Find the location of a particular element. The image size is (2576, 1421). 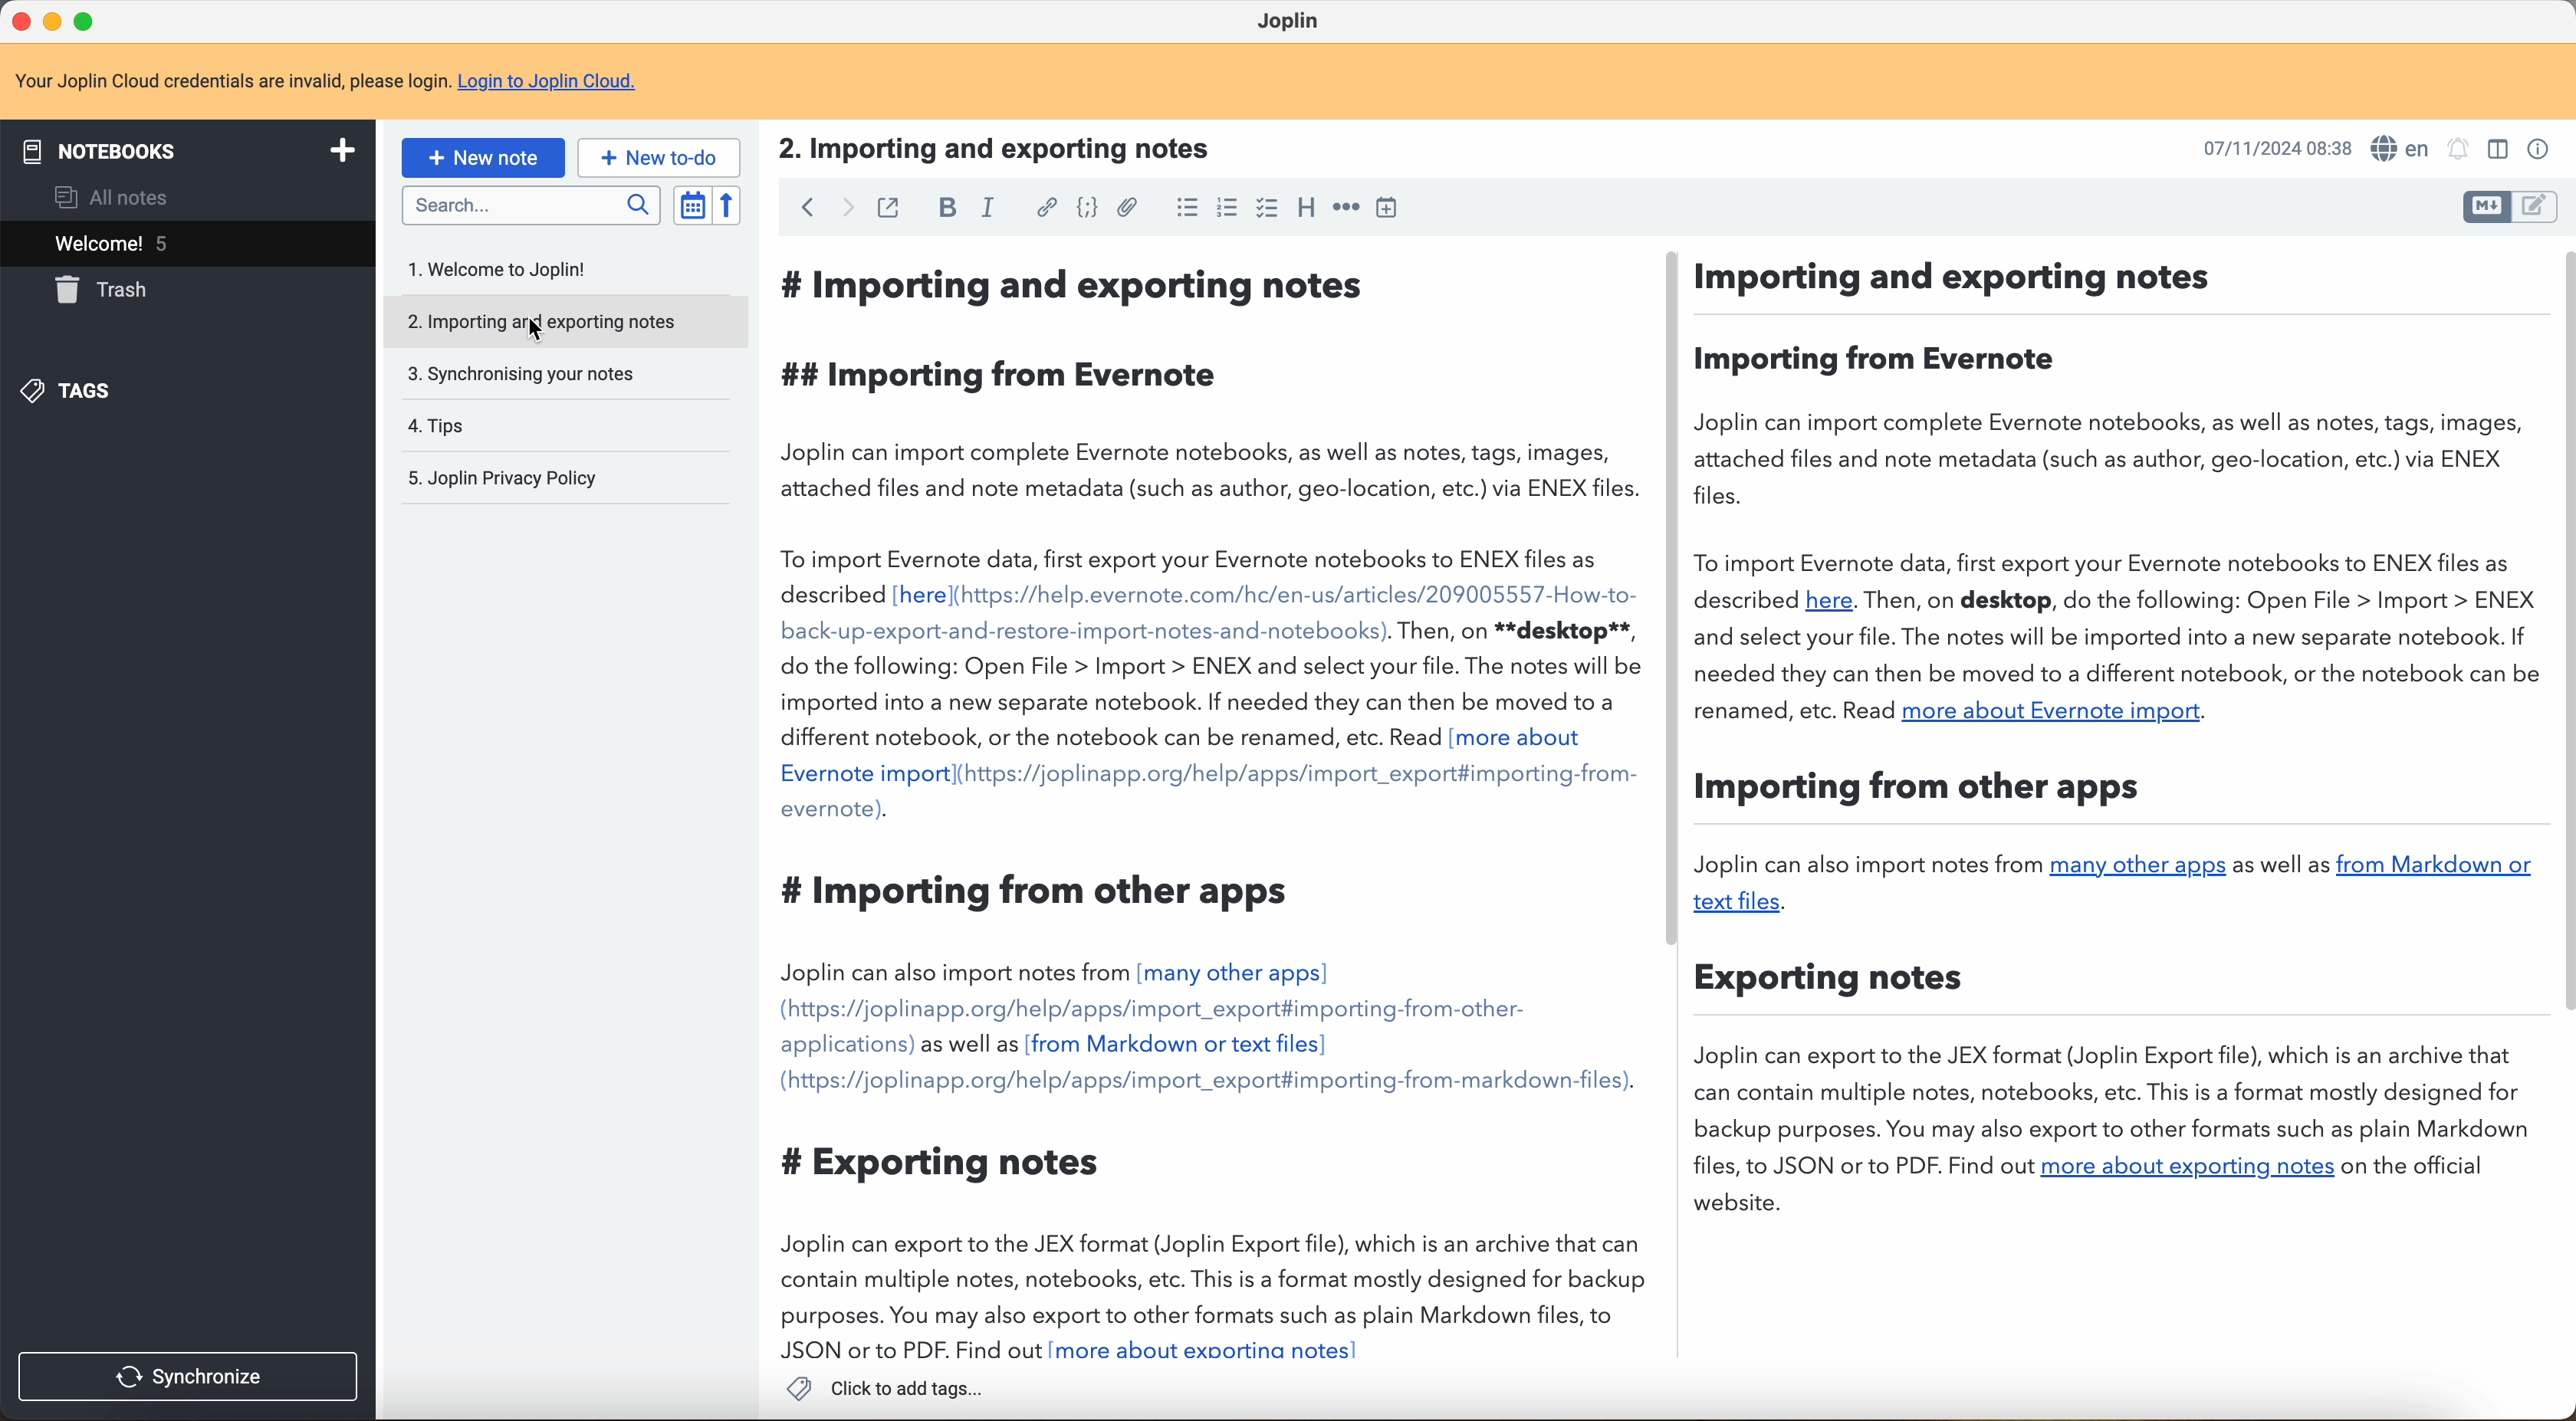

toggle sort order field is located at coordinates (690, 205).